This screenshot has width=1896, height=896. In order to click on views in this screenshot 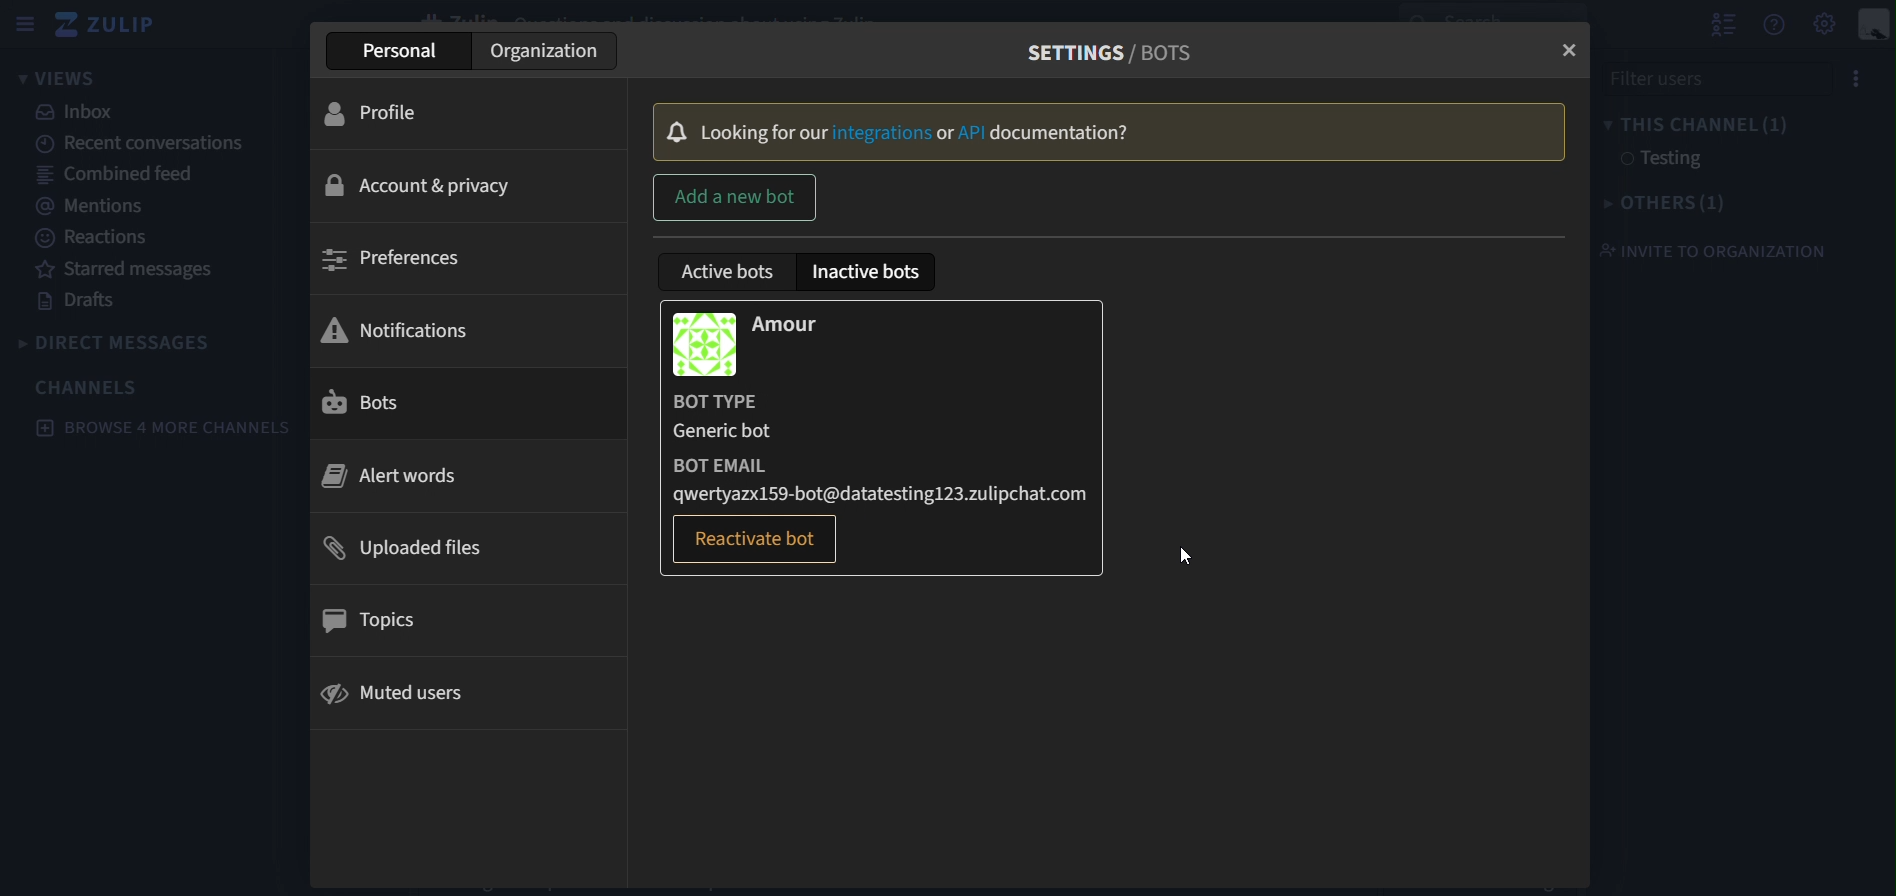, I will do `click(63, 79)`.